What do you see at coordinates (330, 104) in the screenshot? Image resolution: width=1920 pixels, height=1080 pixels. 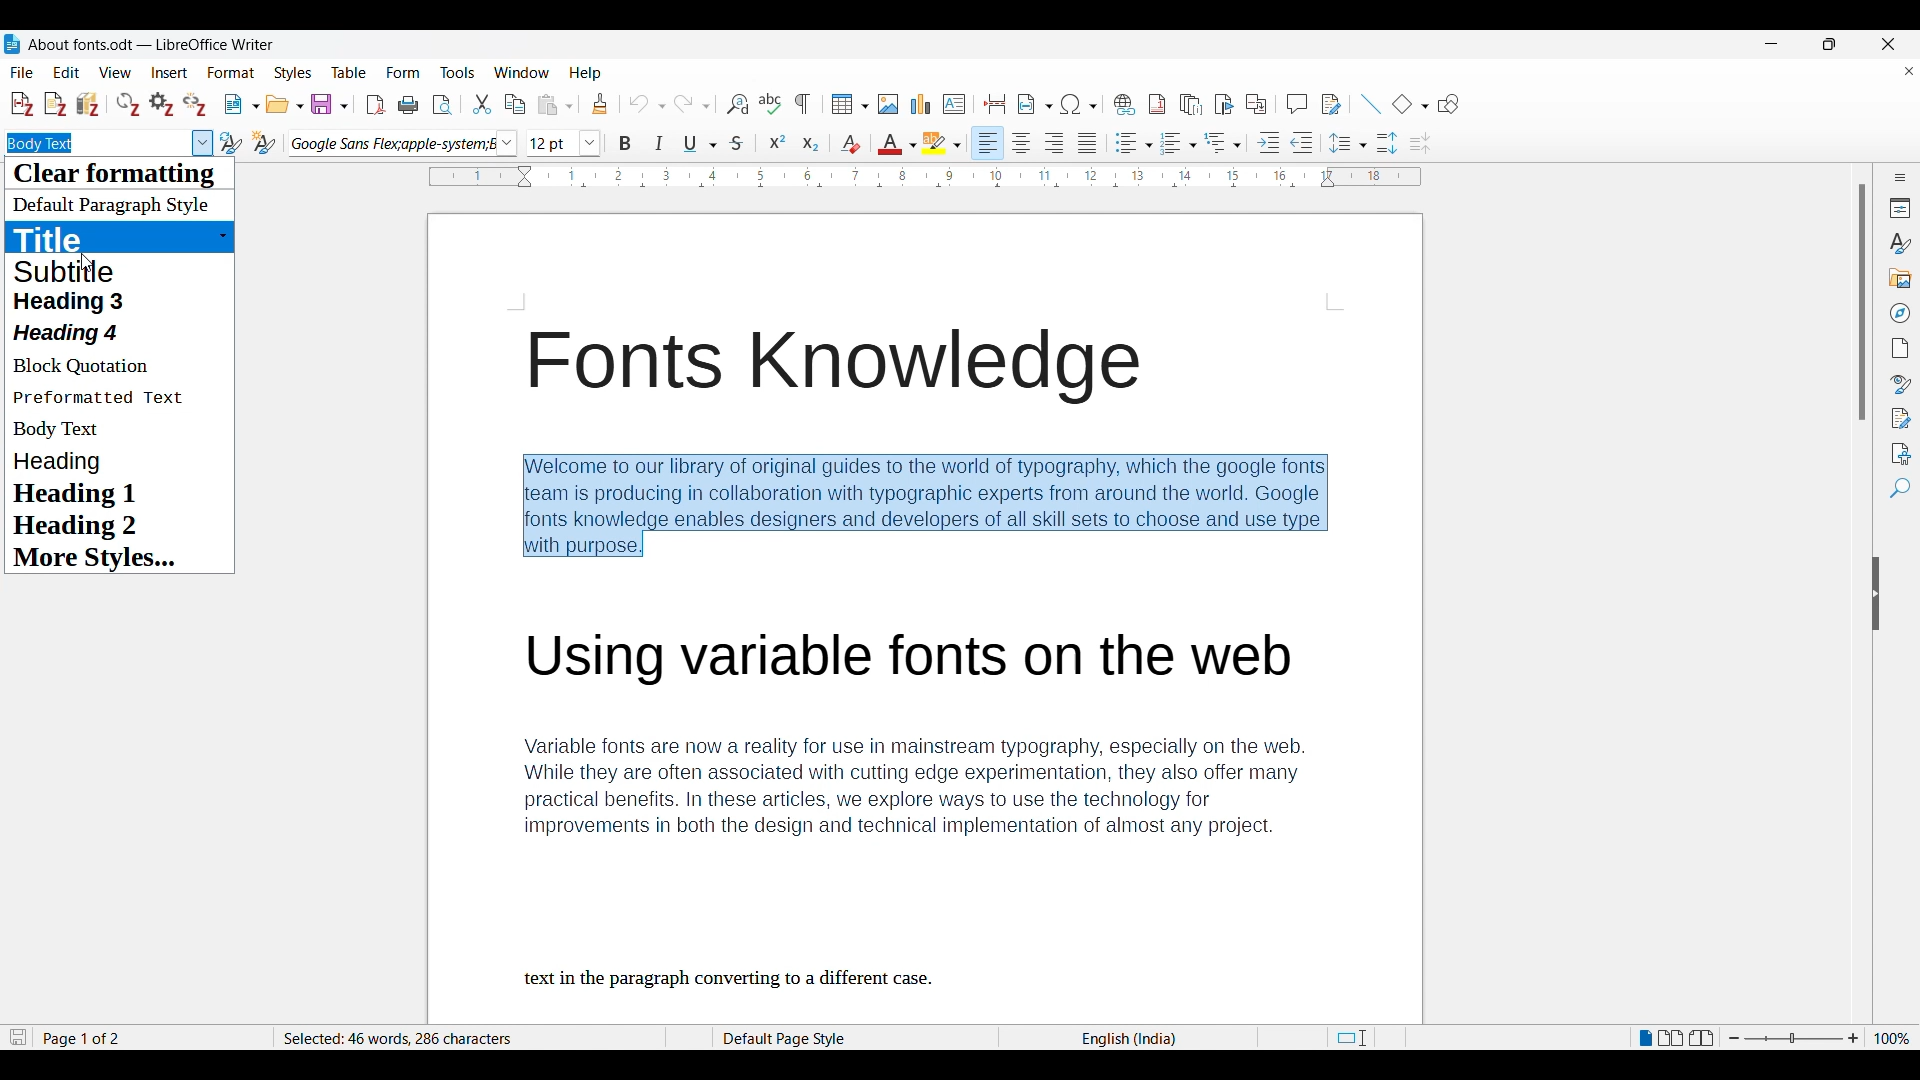 I see `Save` at bounding box center [330, 104].